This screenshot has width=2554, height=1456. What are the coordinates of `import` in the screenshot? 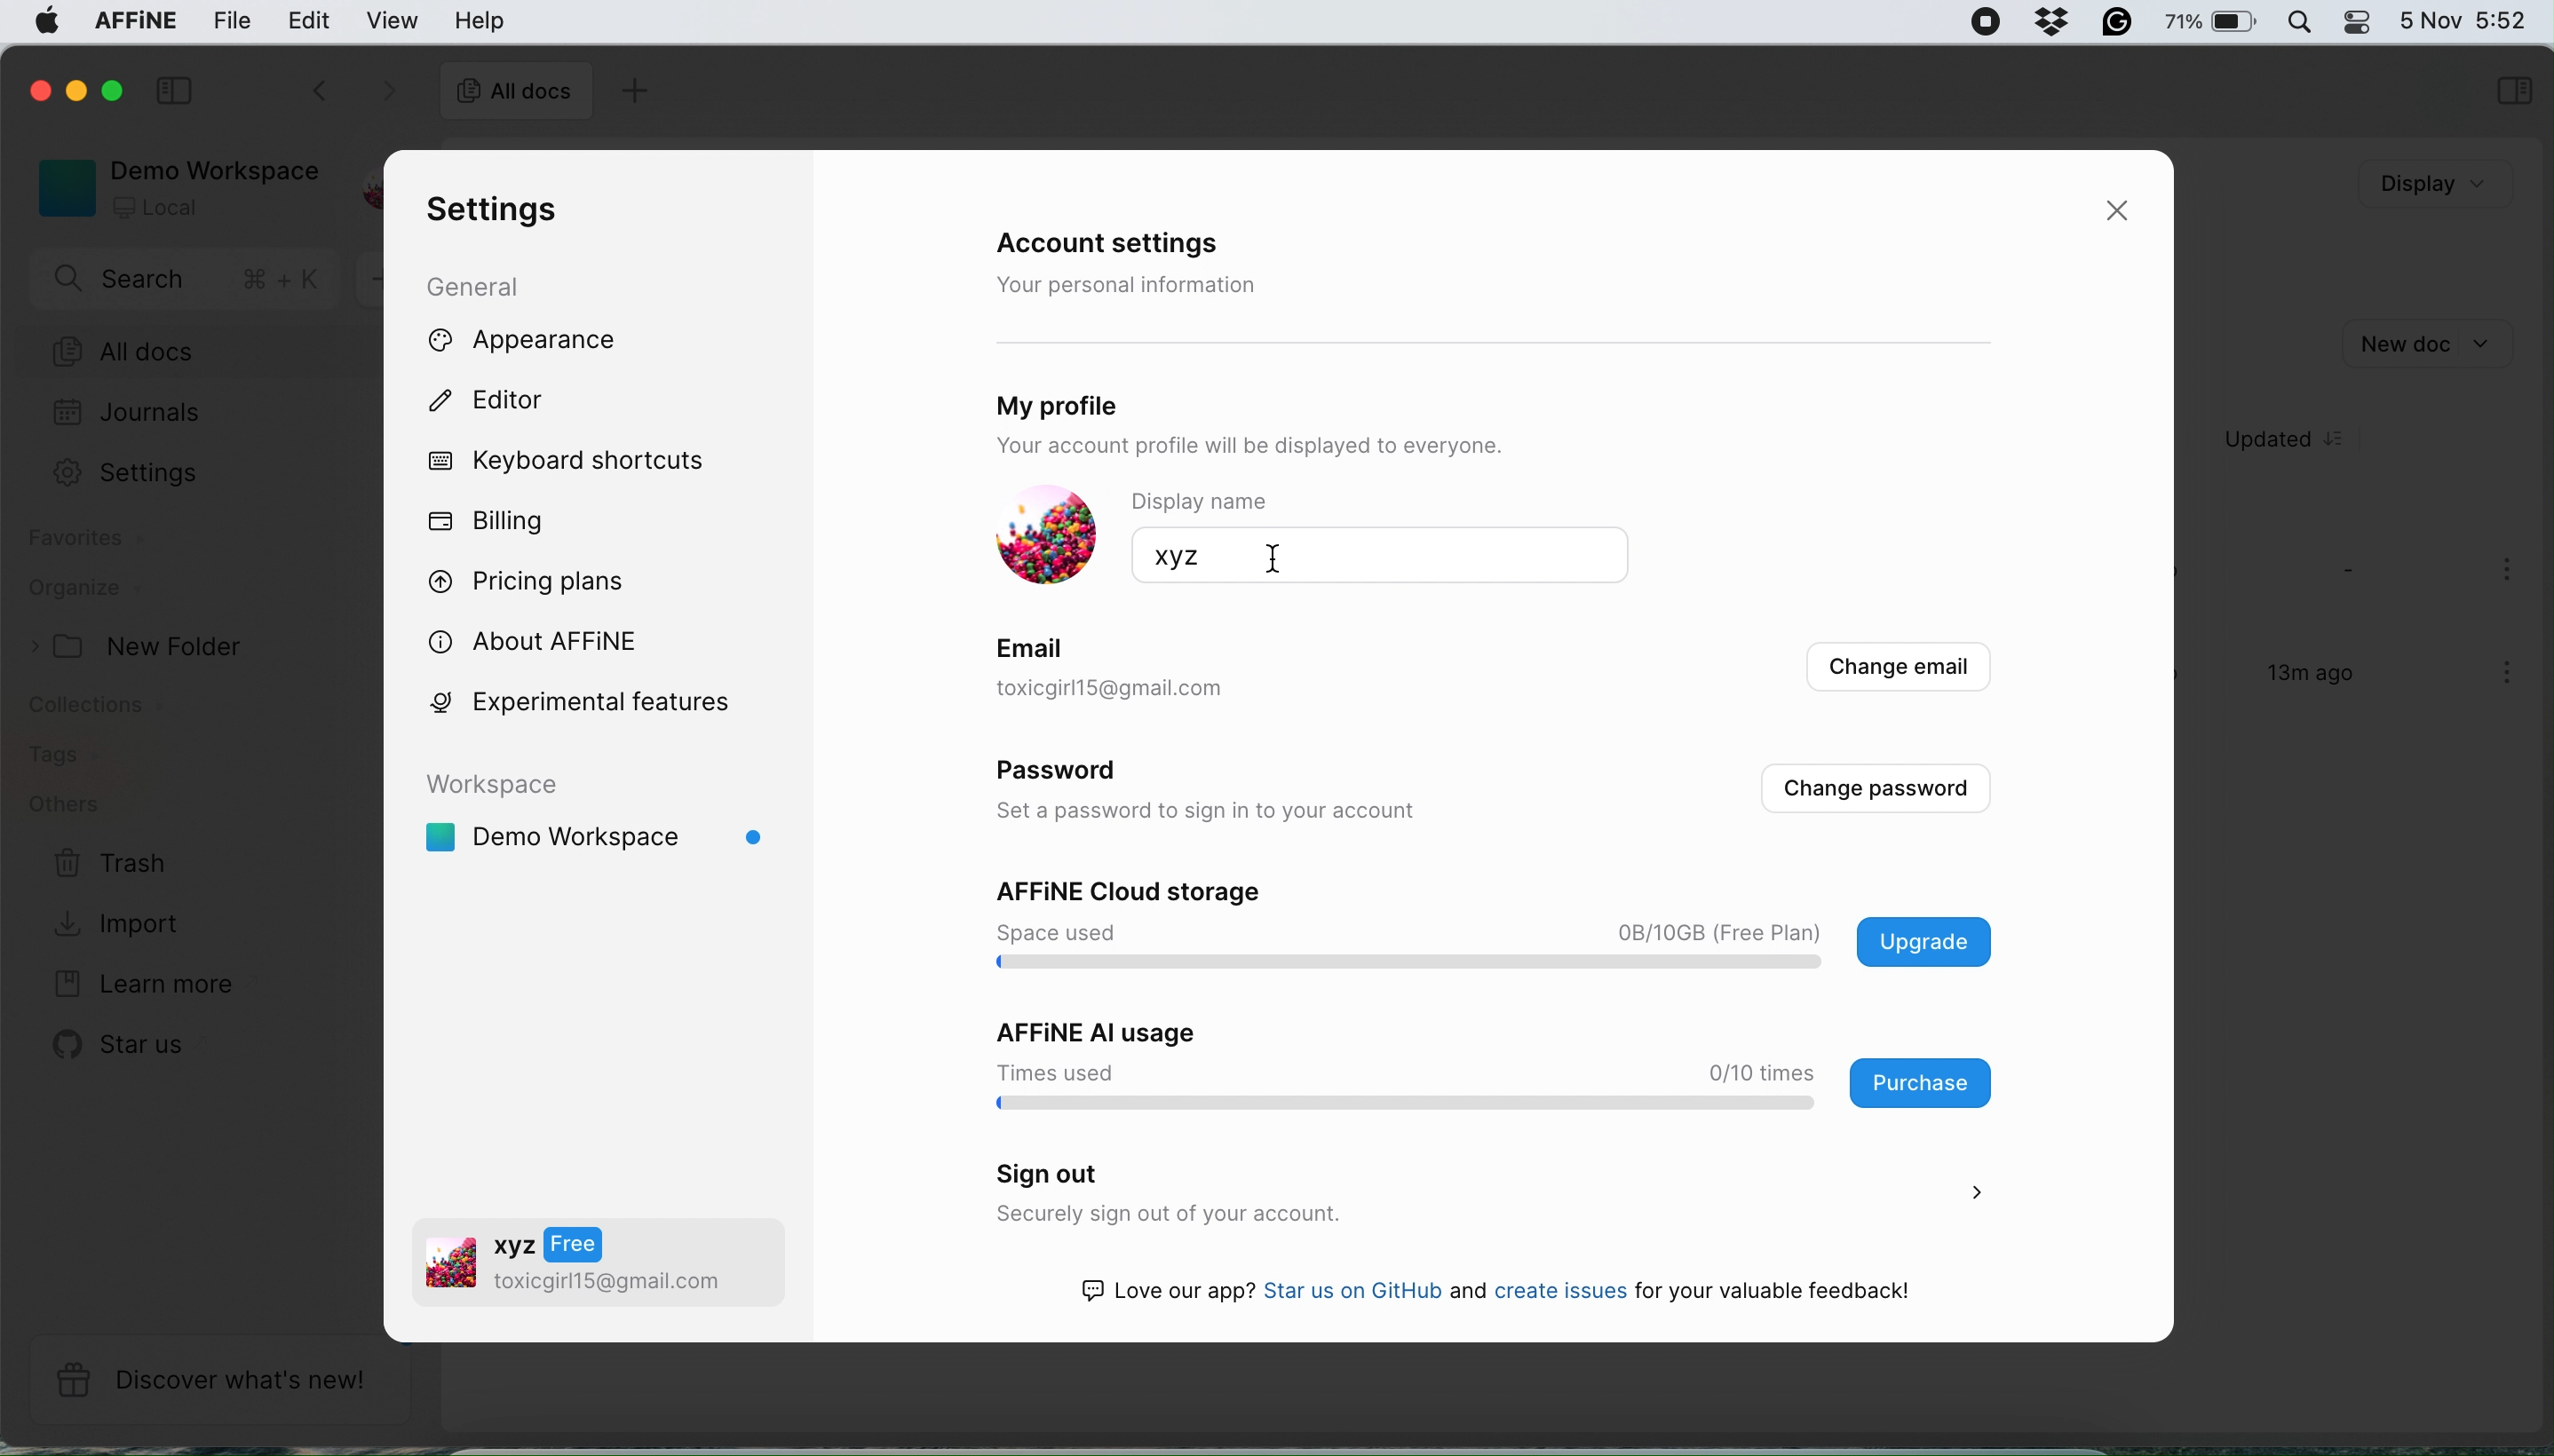 It's located at (122, 921).